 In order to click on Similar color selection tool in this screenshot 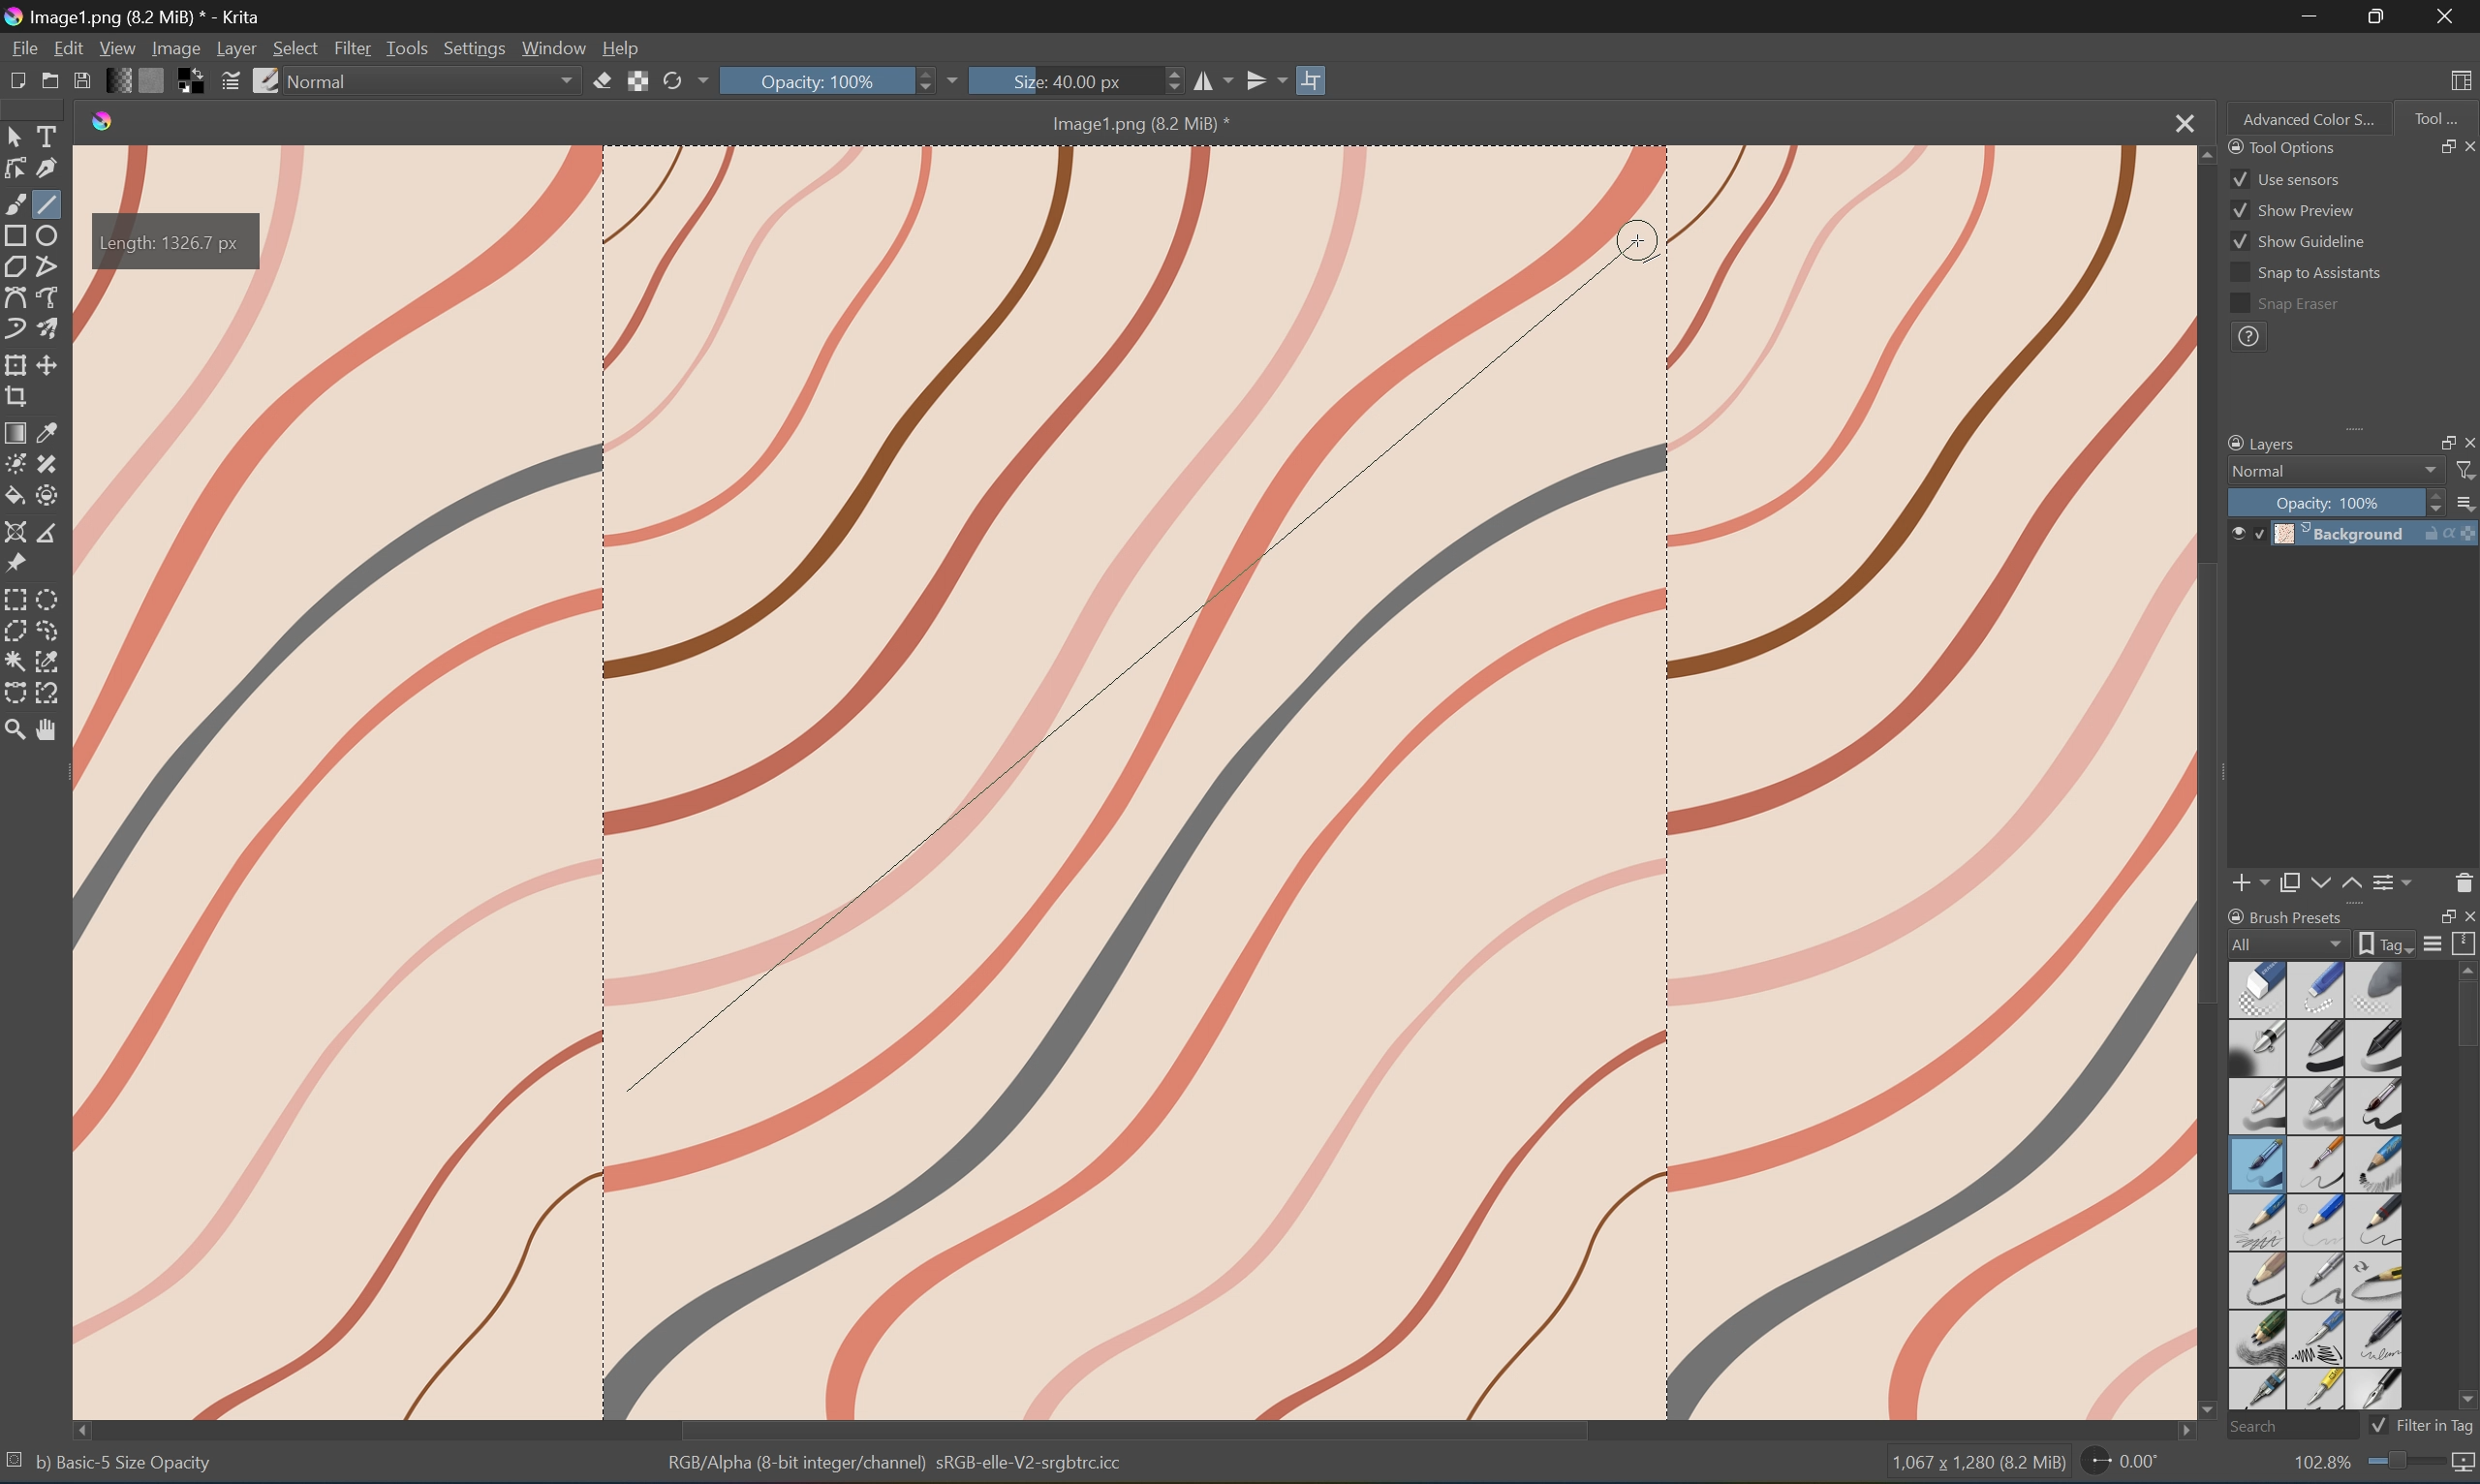, I will do `click(50, 661)`.